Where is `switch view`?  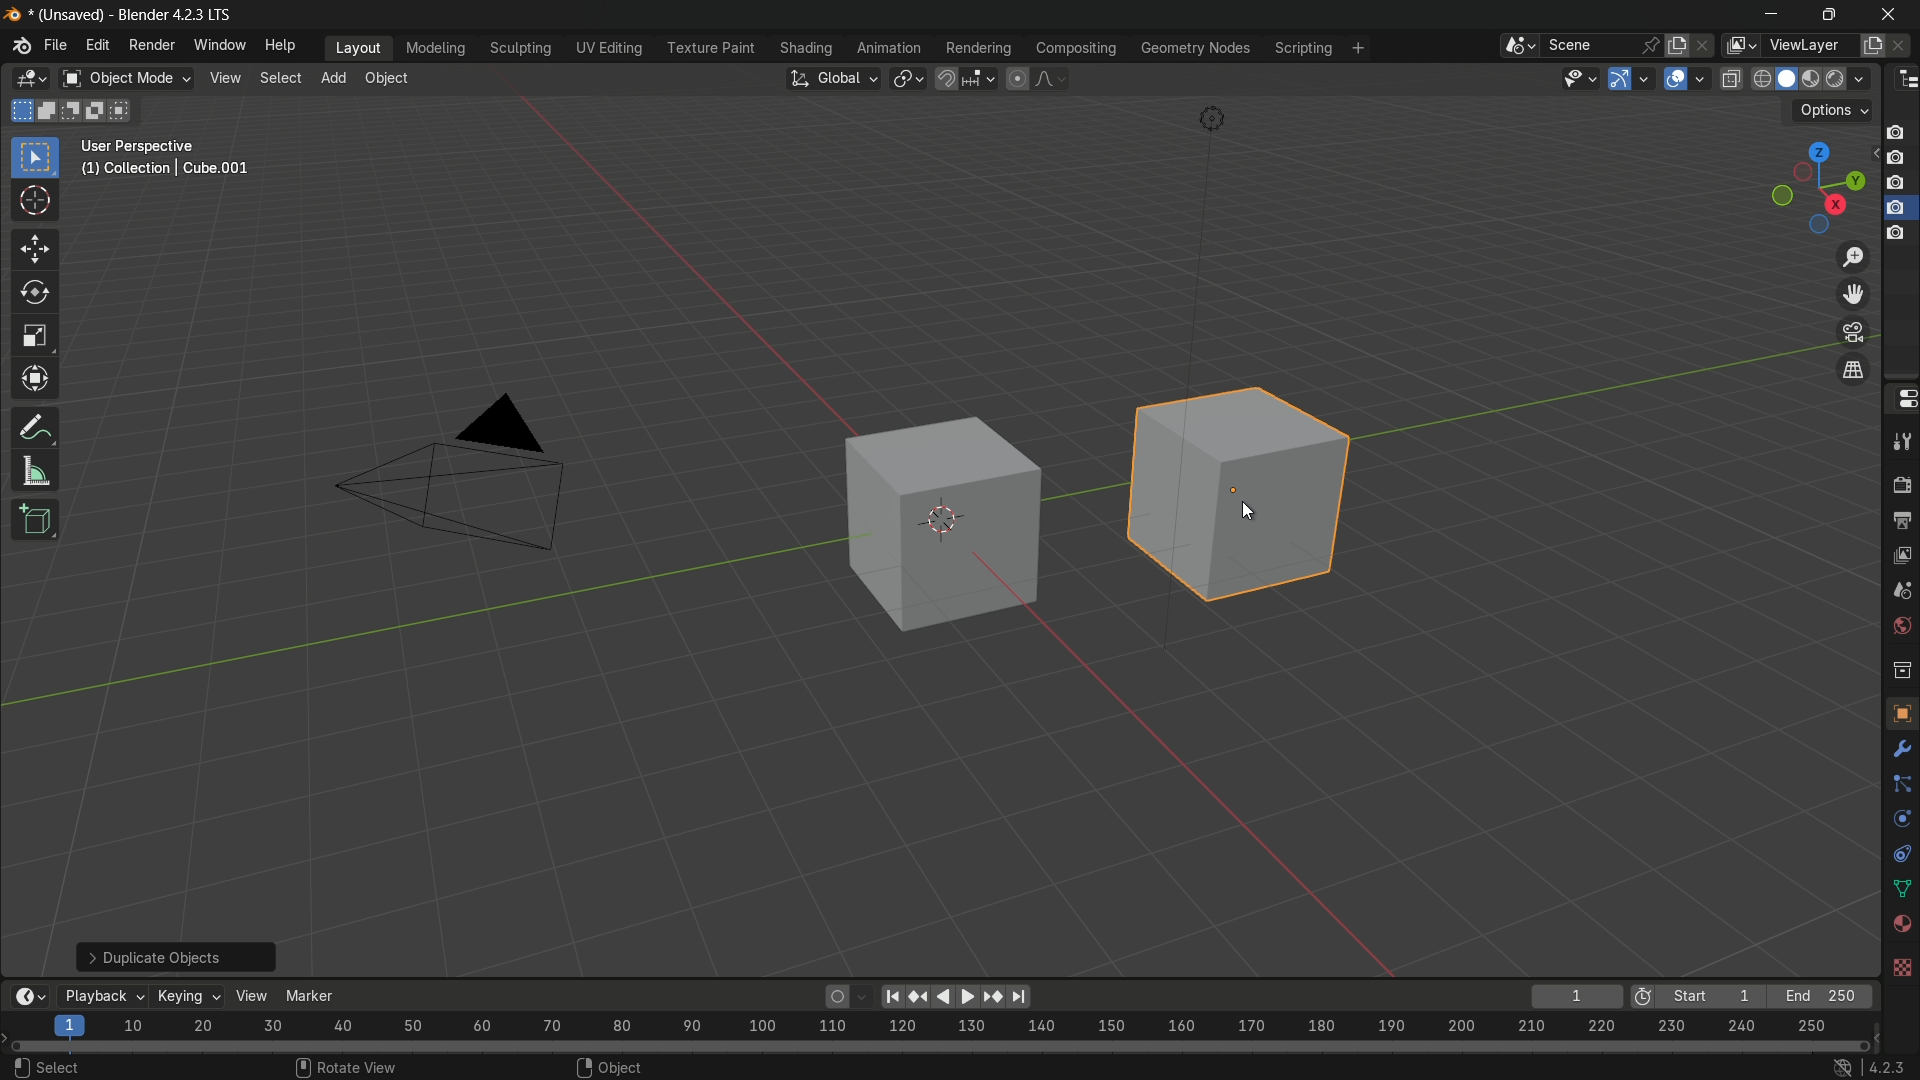 switch view is located at coordinates (1855, 369).